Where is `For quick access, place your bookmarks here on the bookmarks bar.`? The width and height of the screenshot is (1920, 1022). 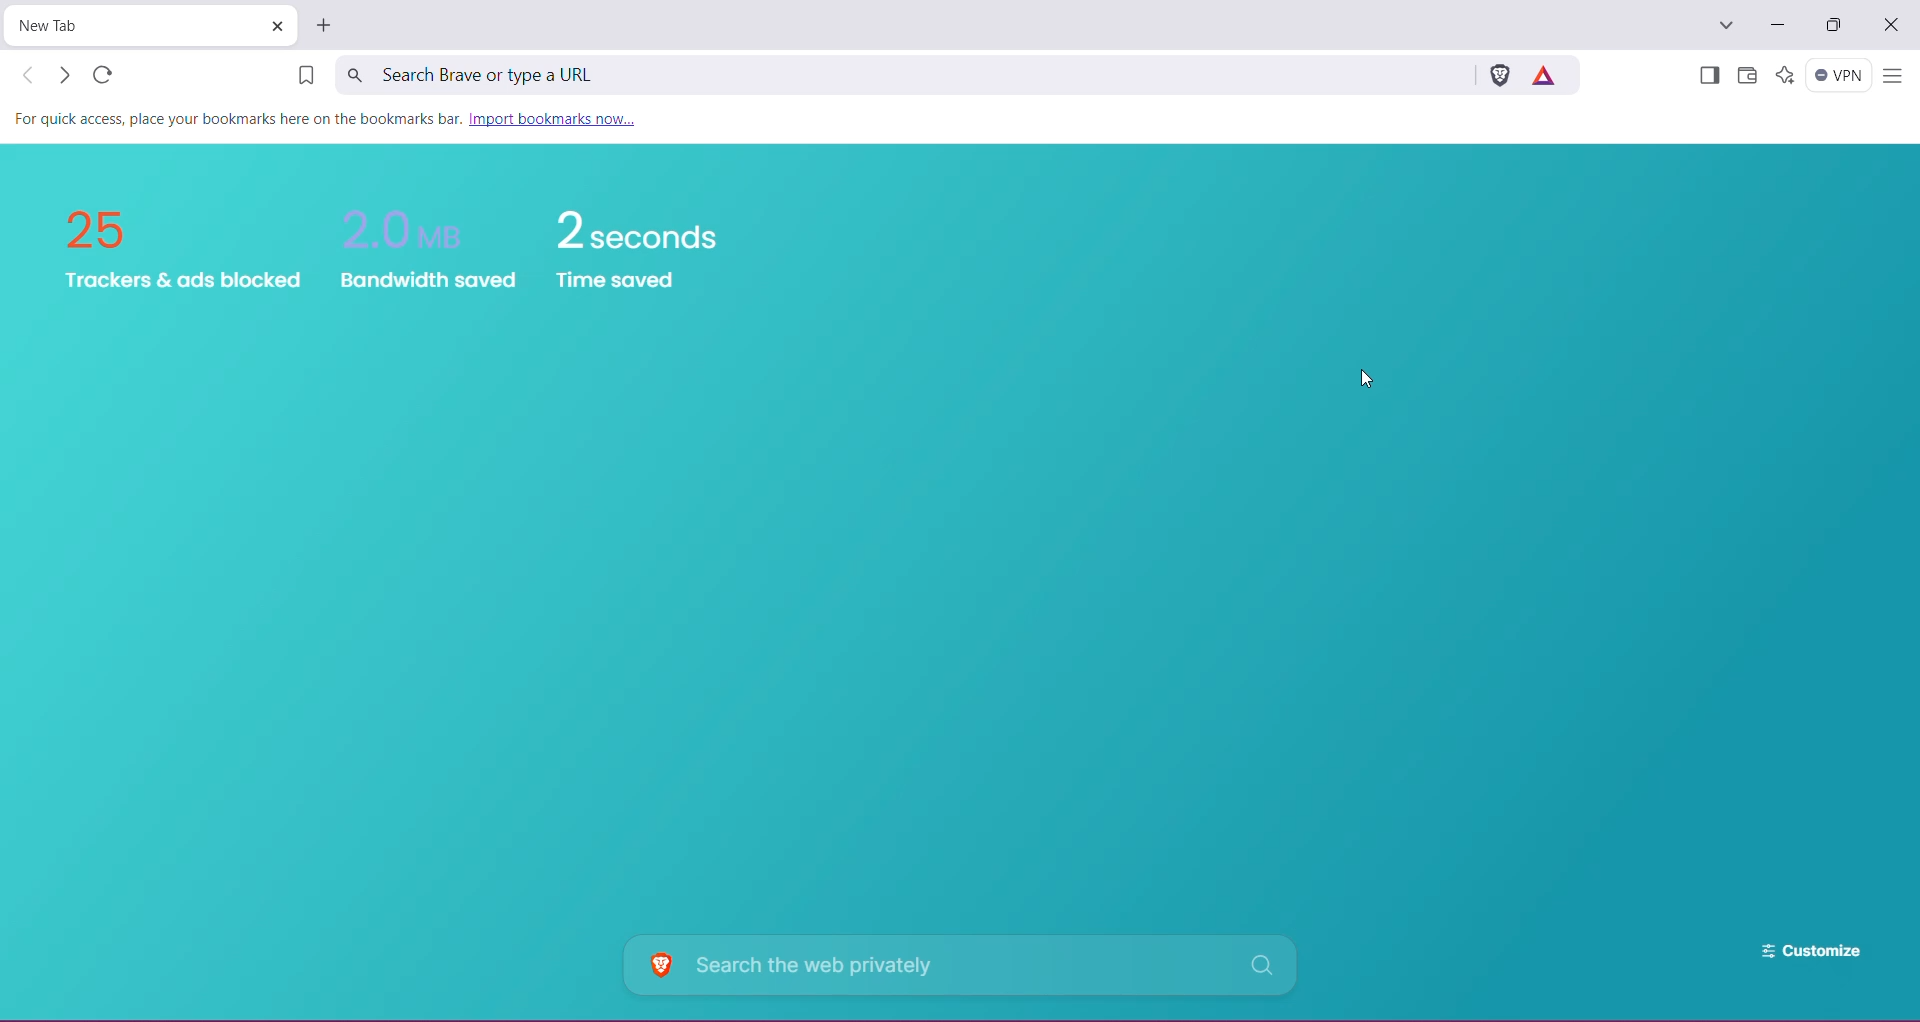
For quick access, place your bookmarks here on the bookmarks bar. is located at coordinates (236, 118).